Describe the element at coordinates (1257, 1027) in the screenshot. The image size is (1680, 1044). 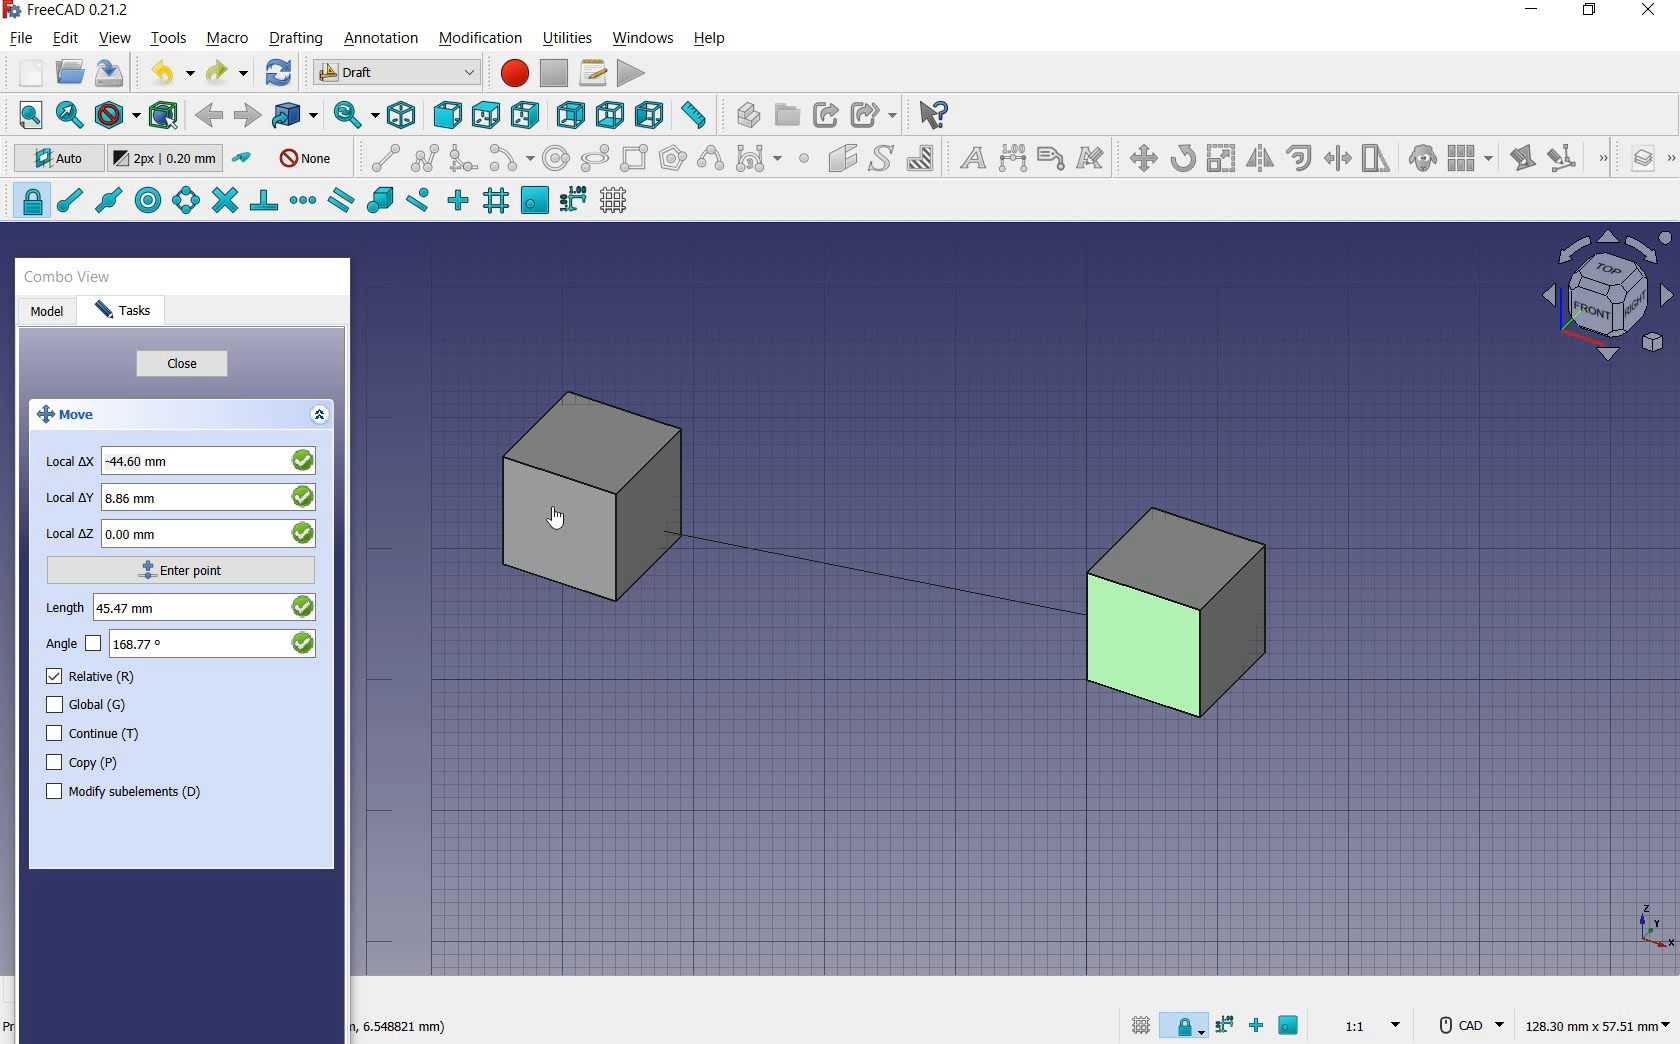
I see `snap ortho` at that location.